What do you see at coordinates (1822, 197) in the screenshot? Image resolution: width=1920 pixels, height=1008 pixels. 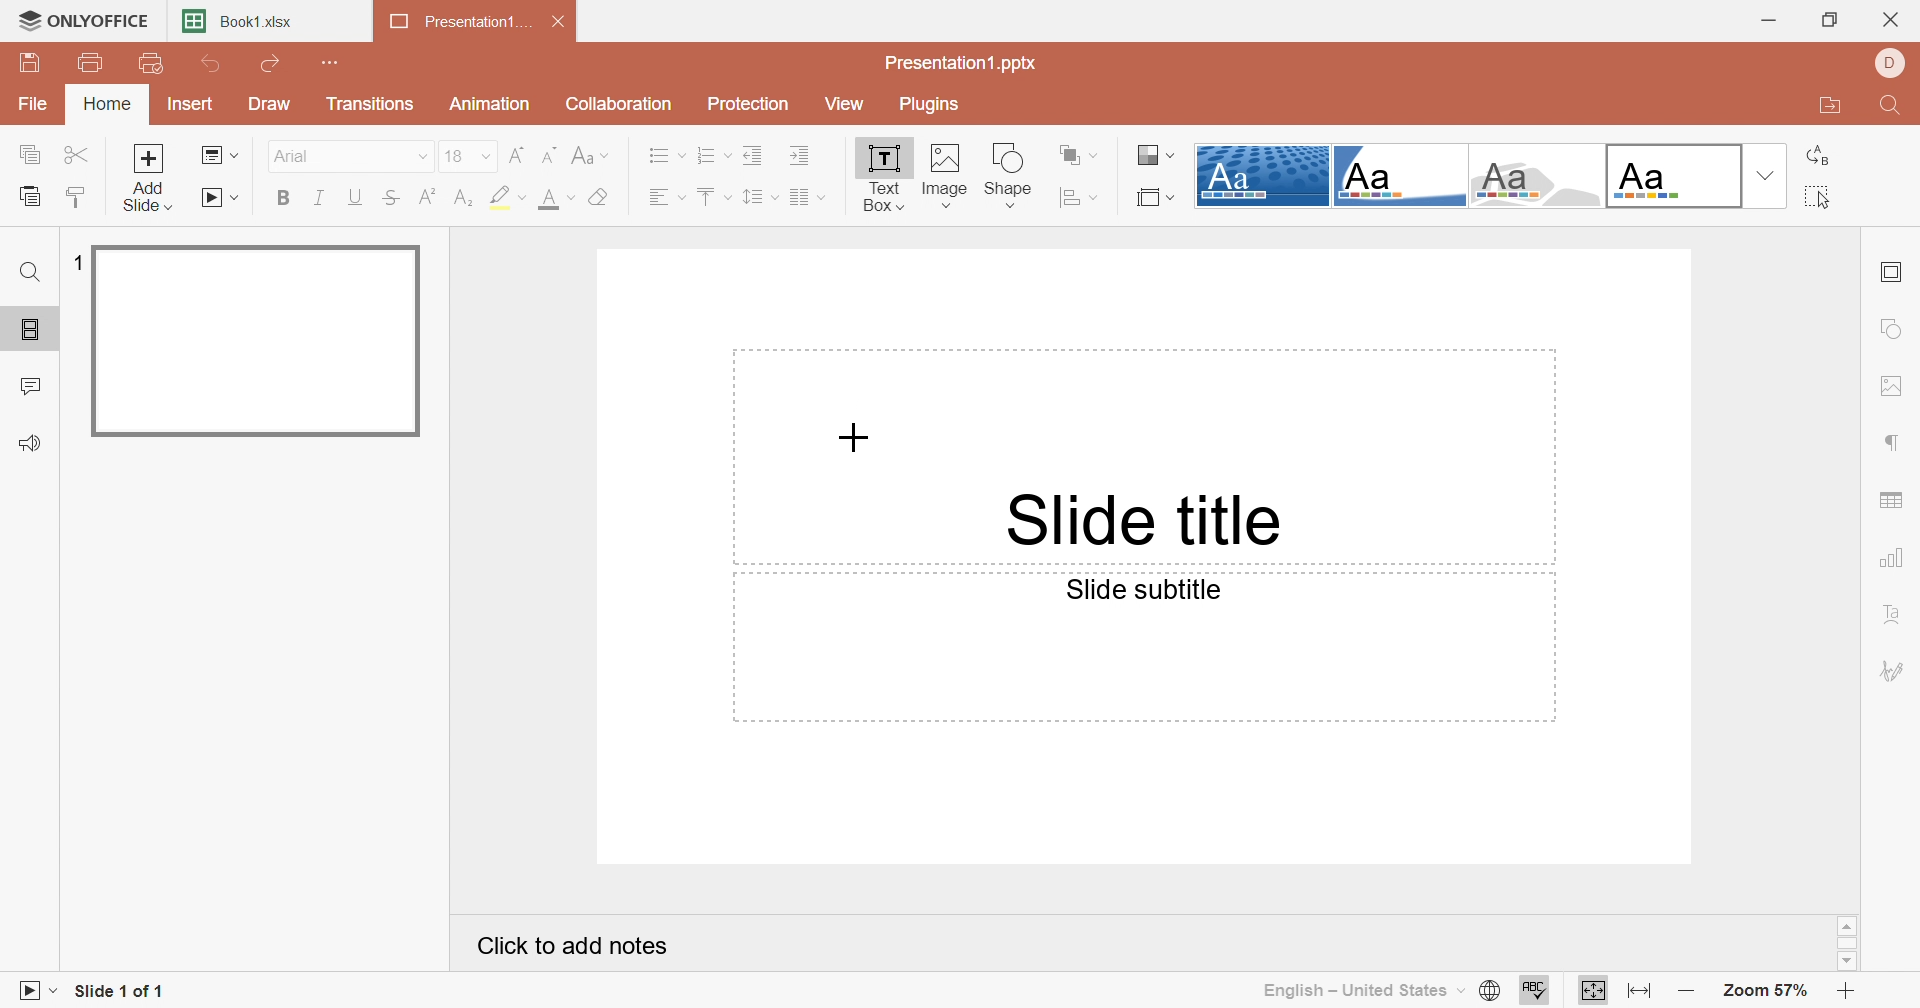 I see `Select all` at bounding box center [1822, 197].